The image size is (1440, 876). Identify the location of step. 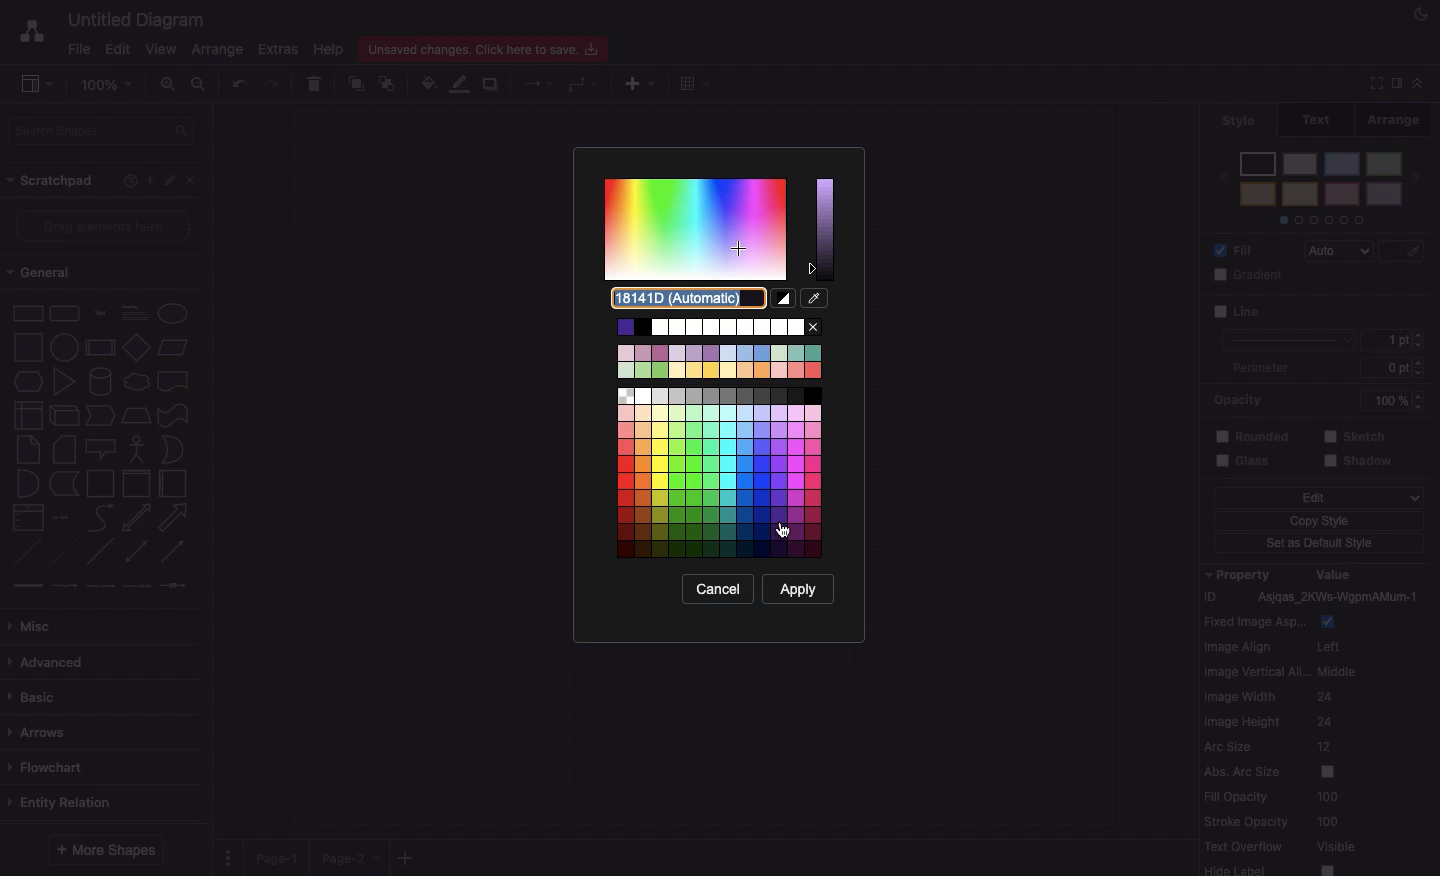
(98, 414).